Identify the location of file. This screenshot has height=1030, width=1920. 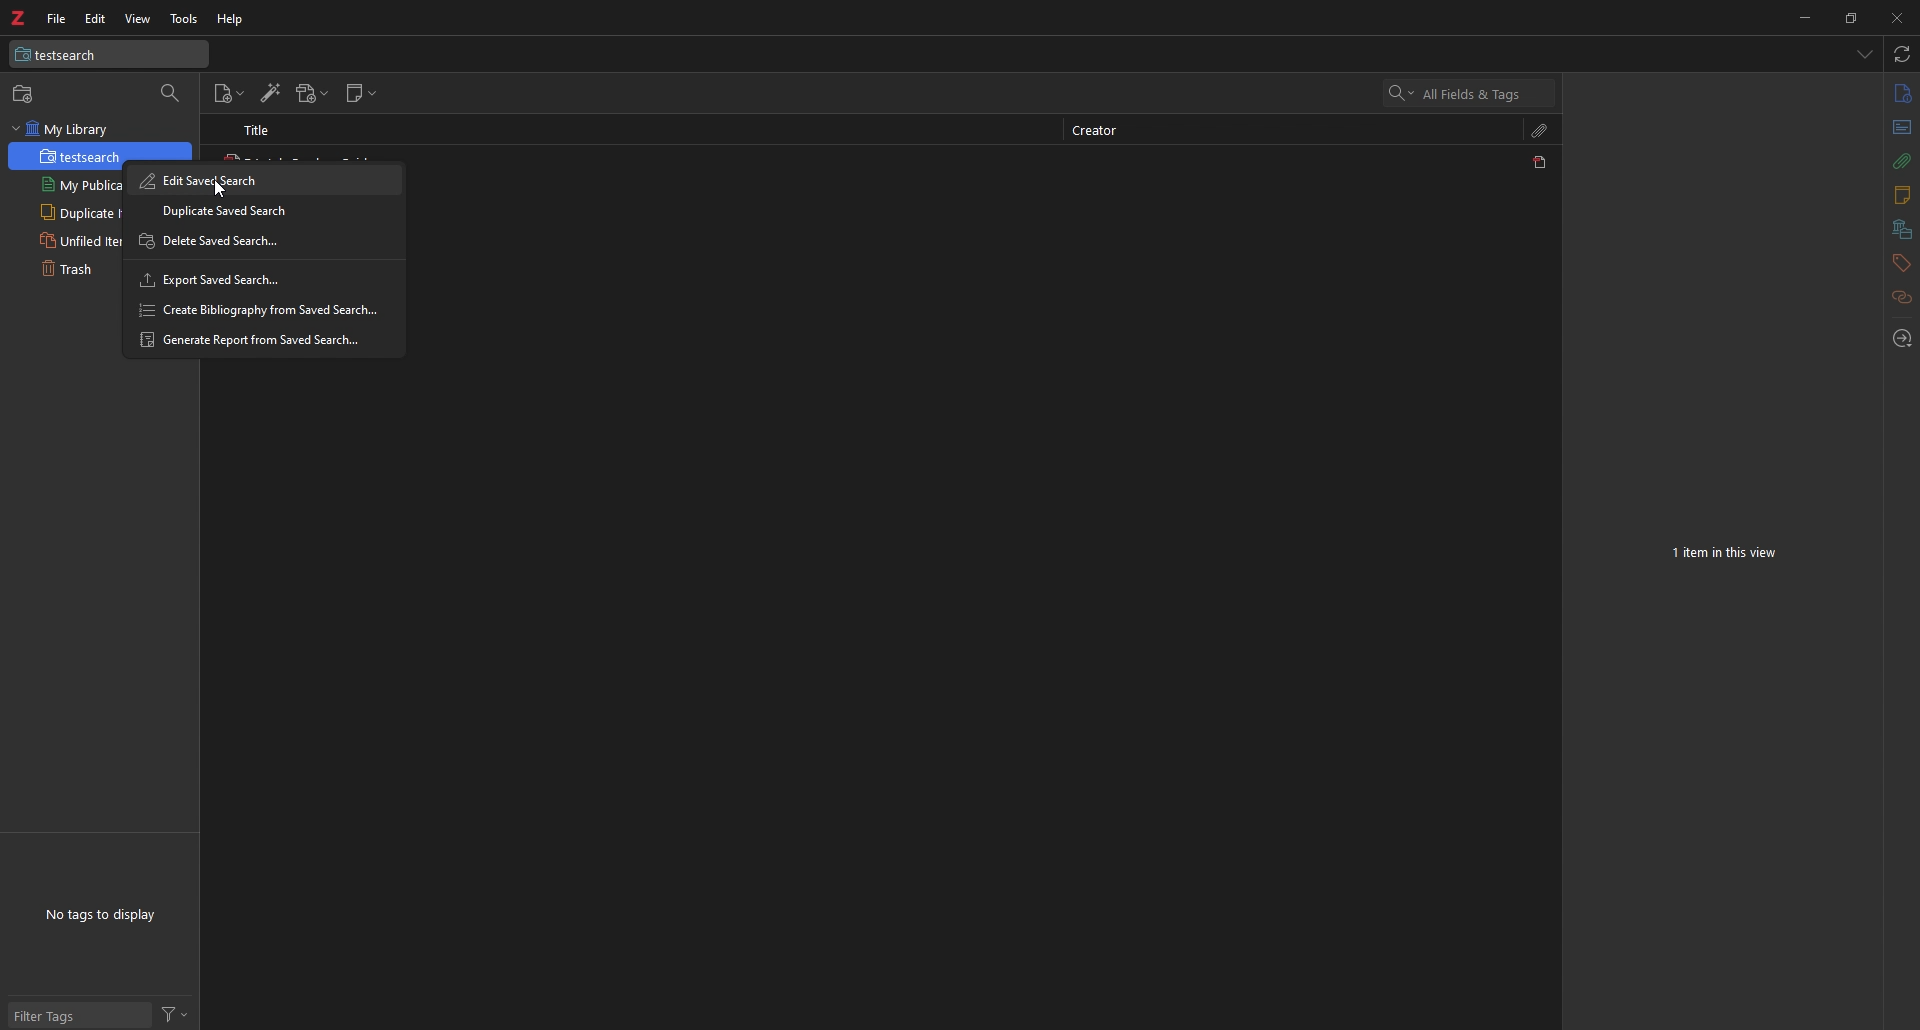
(59, 18).